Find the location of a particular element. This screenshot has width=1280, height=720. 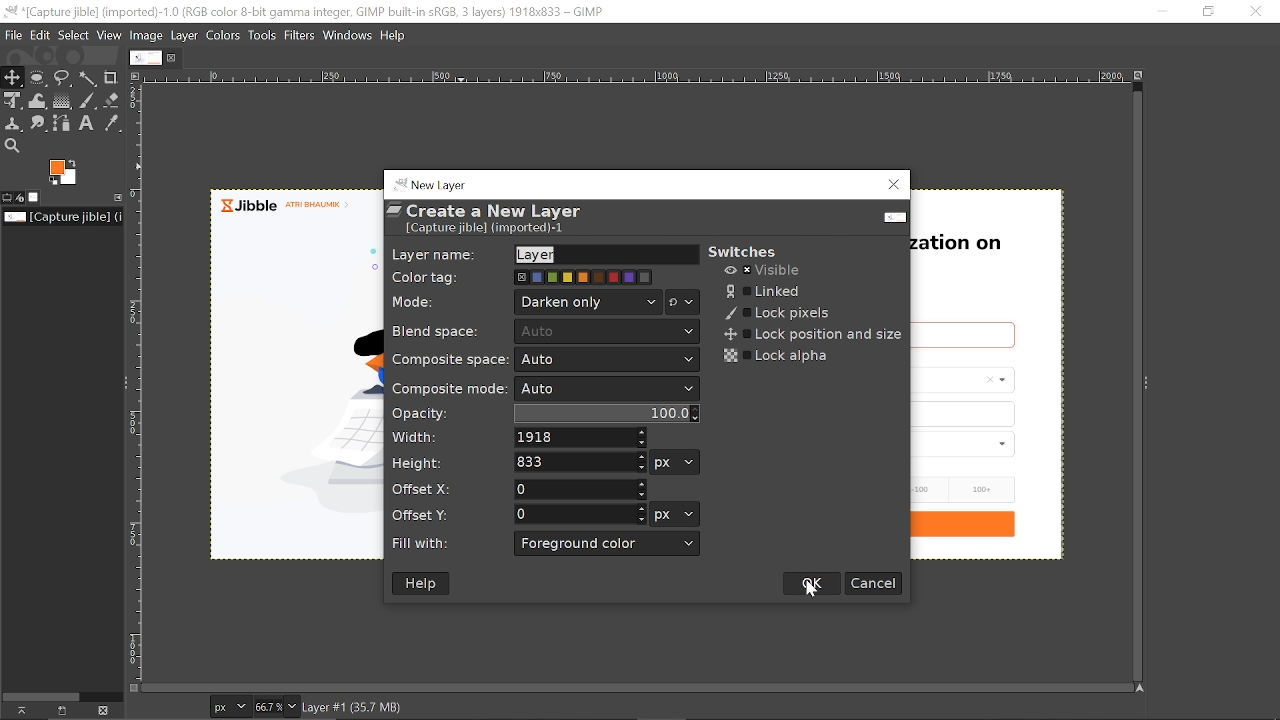

Unified transform tool is located at coordinates (12, 101).